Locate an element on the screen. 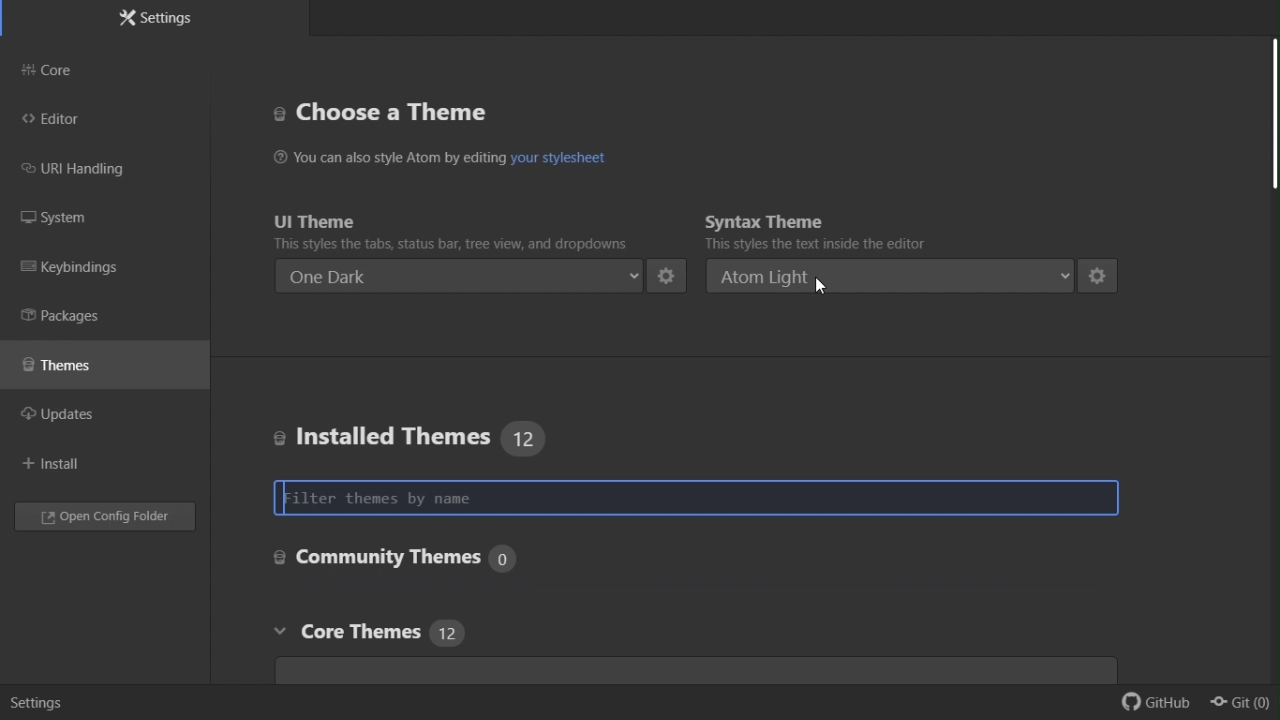 Image resolution: width=1280 pixels, height=720 pixels. Settings is located at coordinates (154, 18).